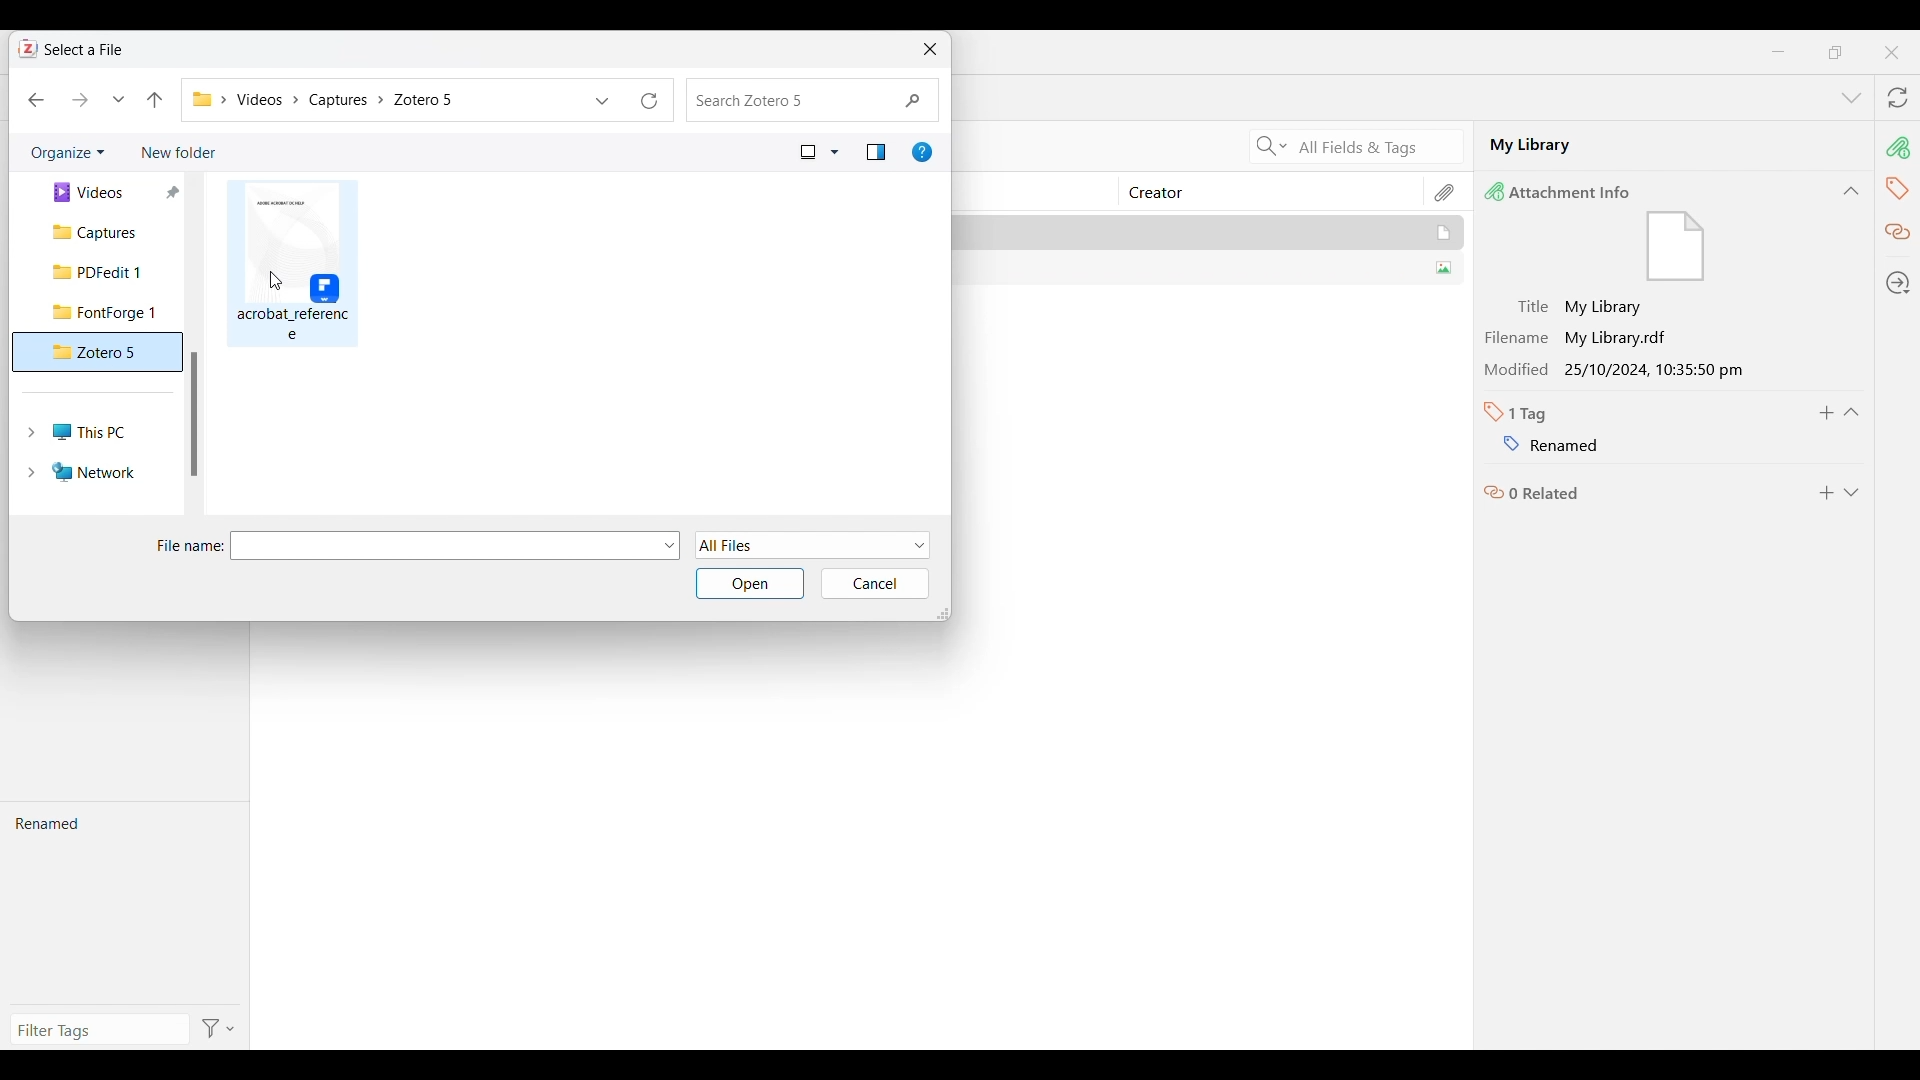  Describe the element at coordinates (290, 262) in the screenshot. I see `File in current folder` at that location.